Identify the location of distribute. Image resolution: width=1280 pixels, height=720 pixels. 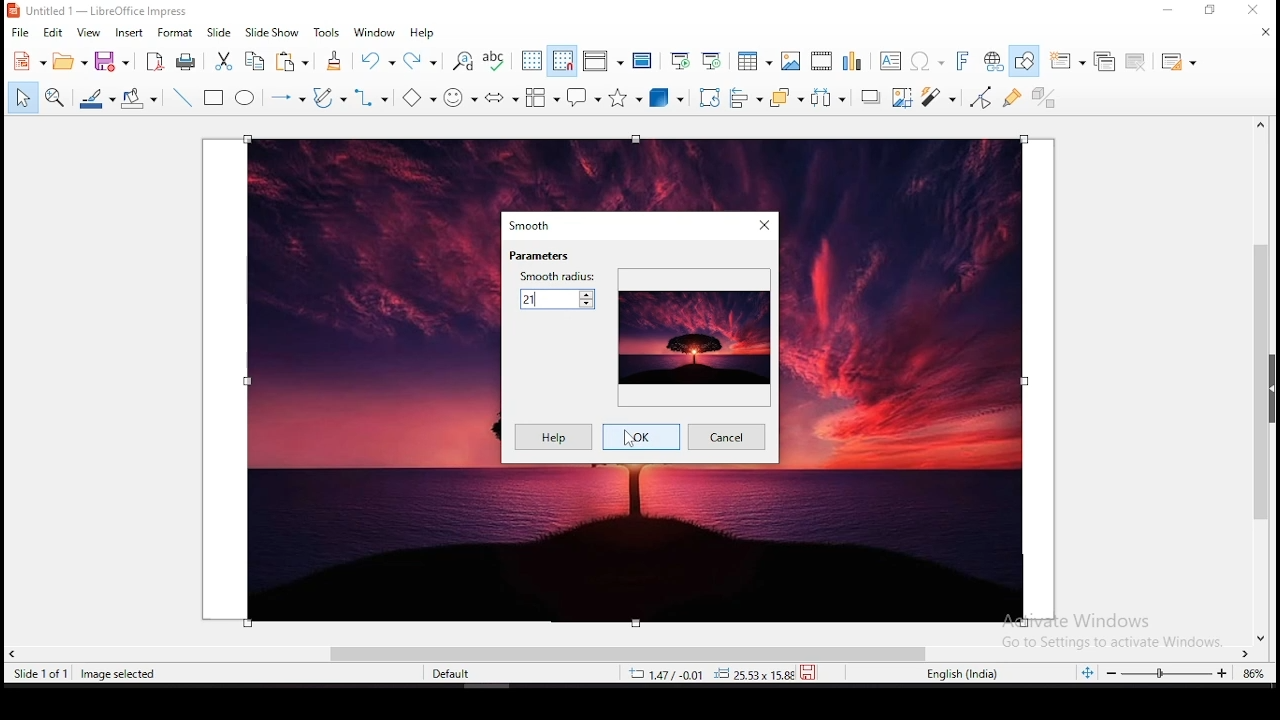
(828, 99).